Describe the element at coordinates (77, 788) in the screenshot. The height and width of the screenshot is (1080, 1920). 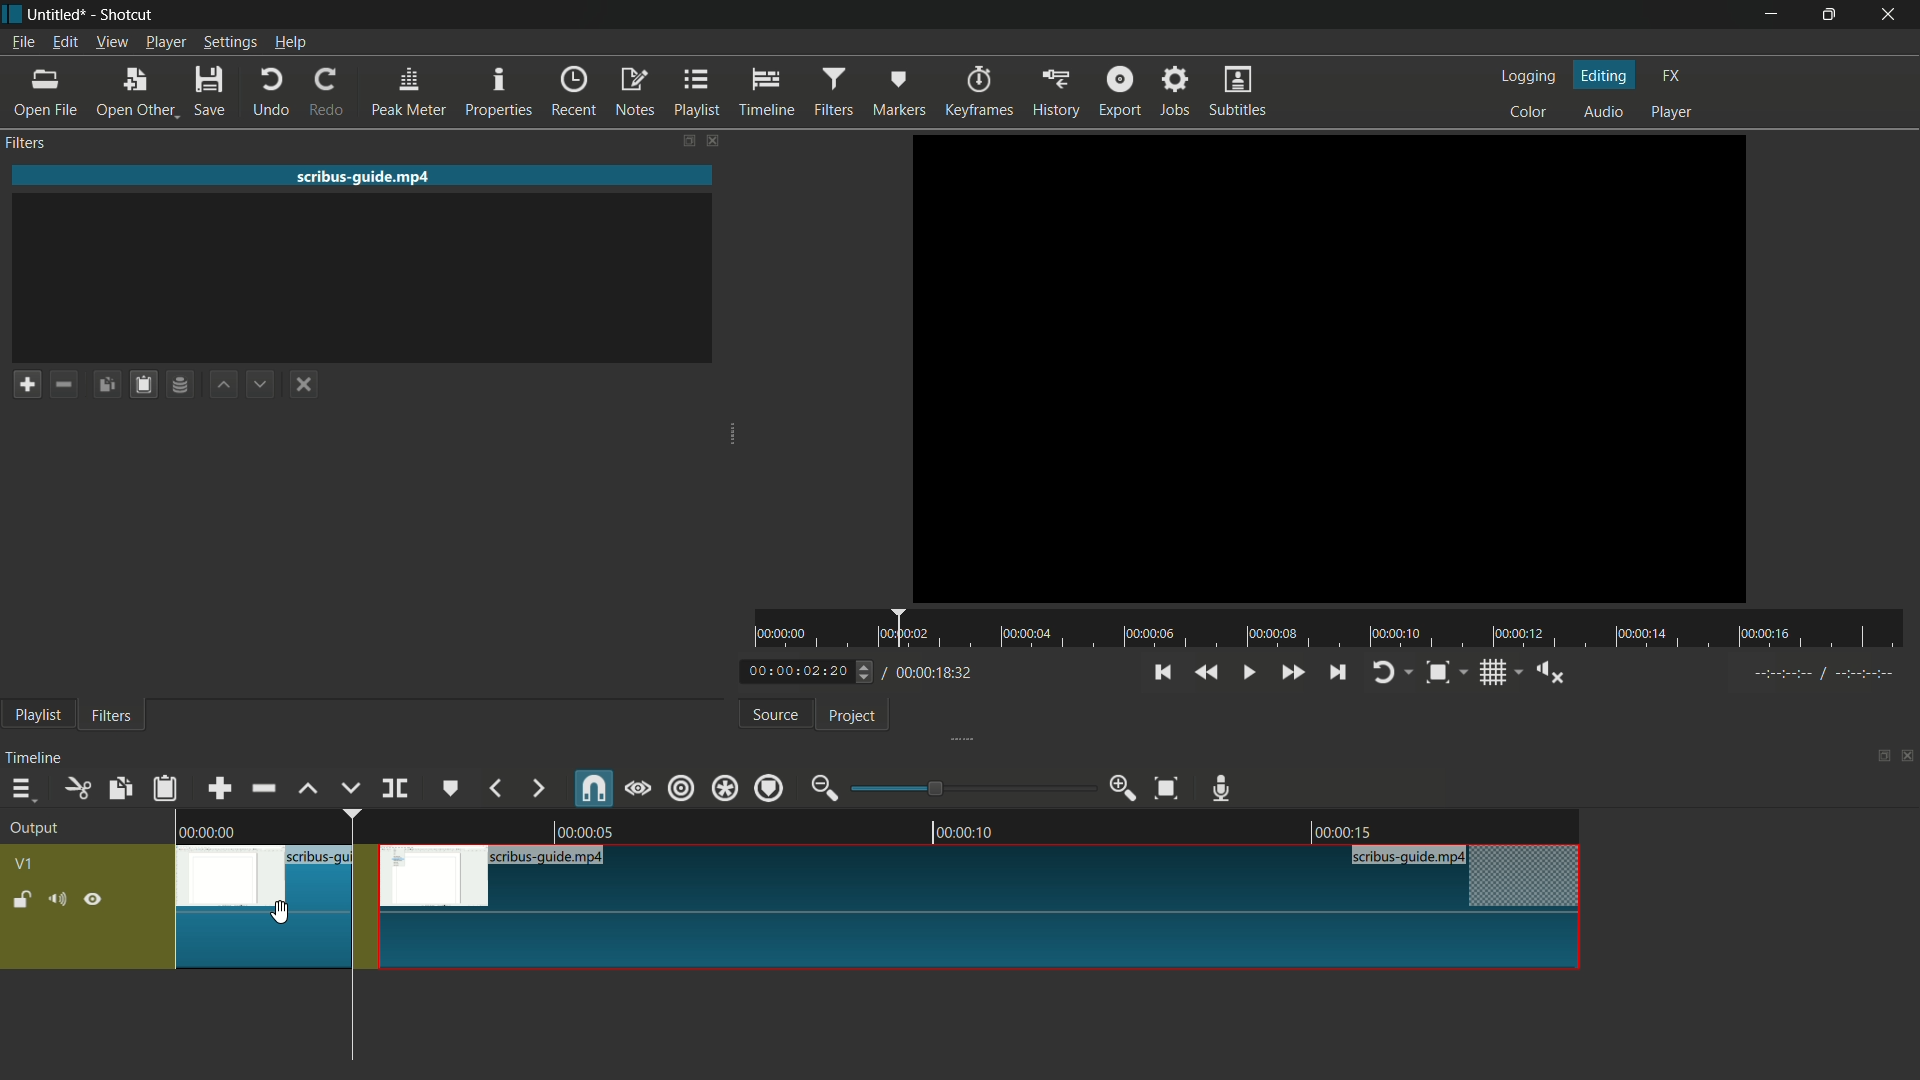
I see `cut` at that location.